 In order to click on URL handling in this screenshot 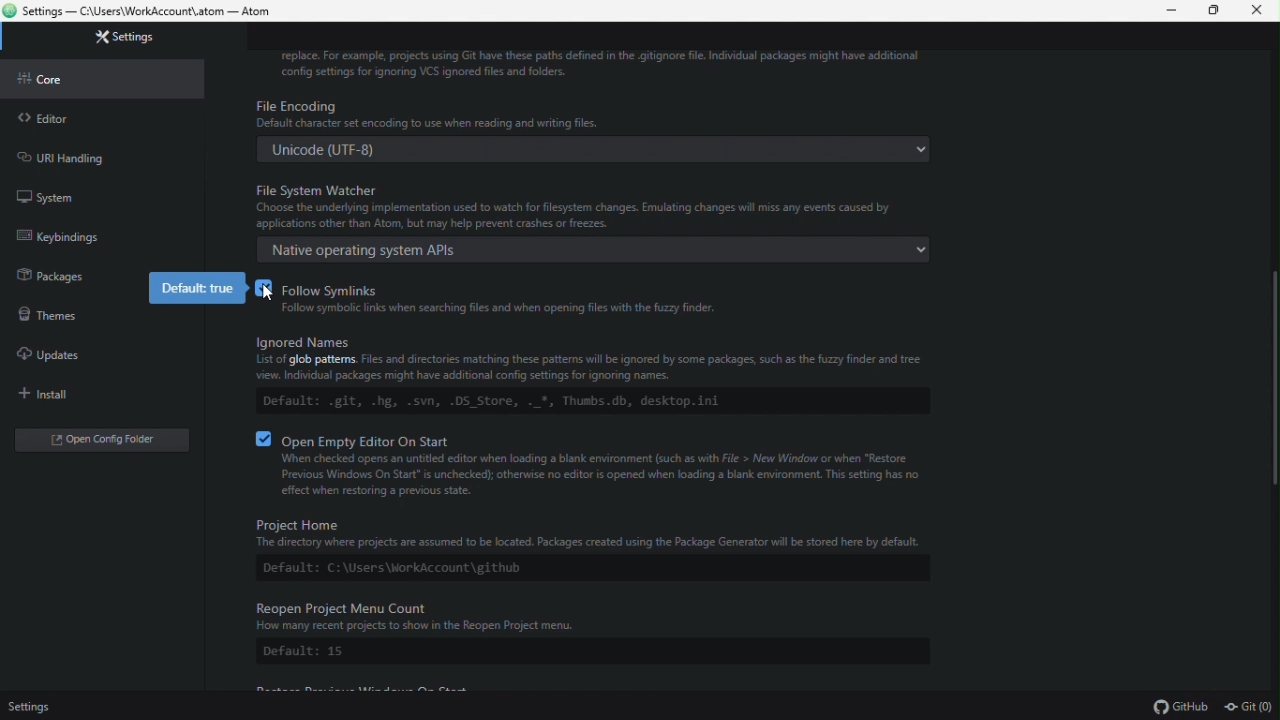, I will do `click(97, 155)`.